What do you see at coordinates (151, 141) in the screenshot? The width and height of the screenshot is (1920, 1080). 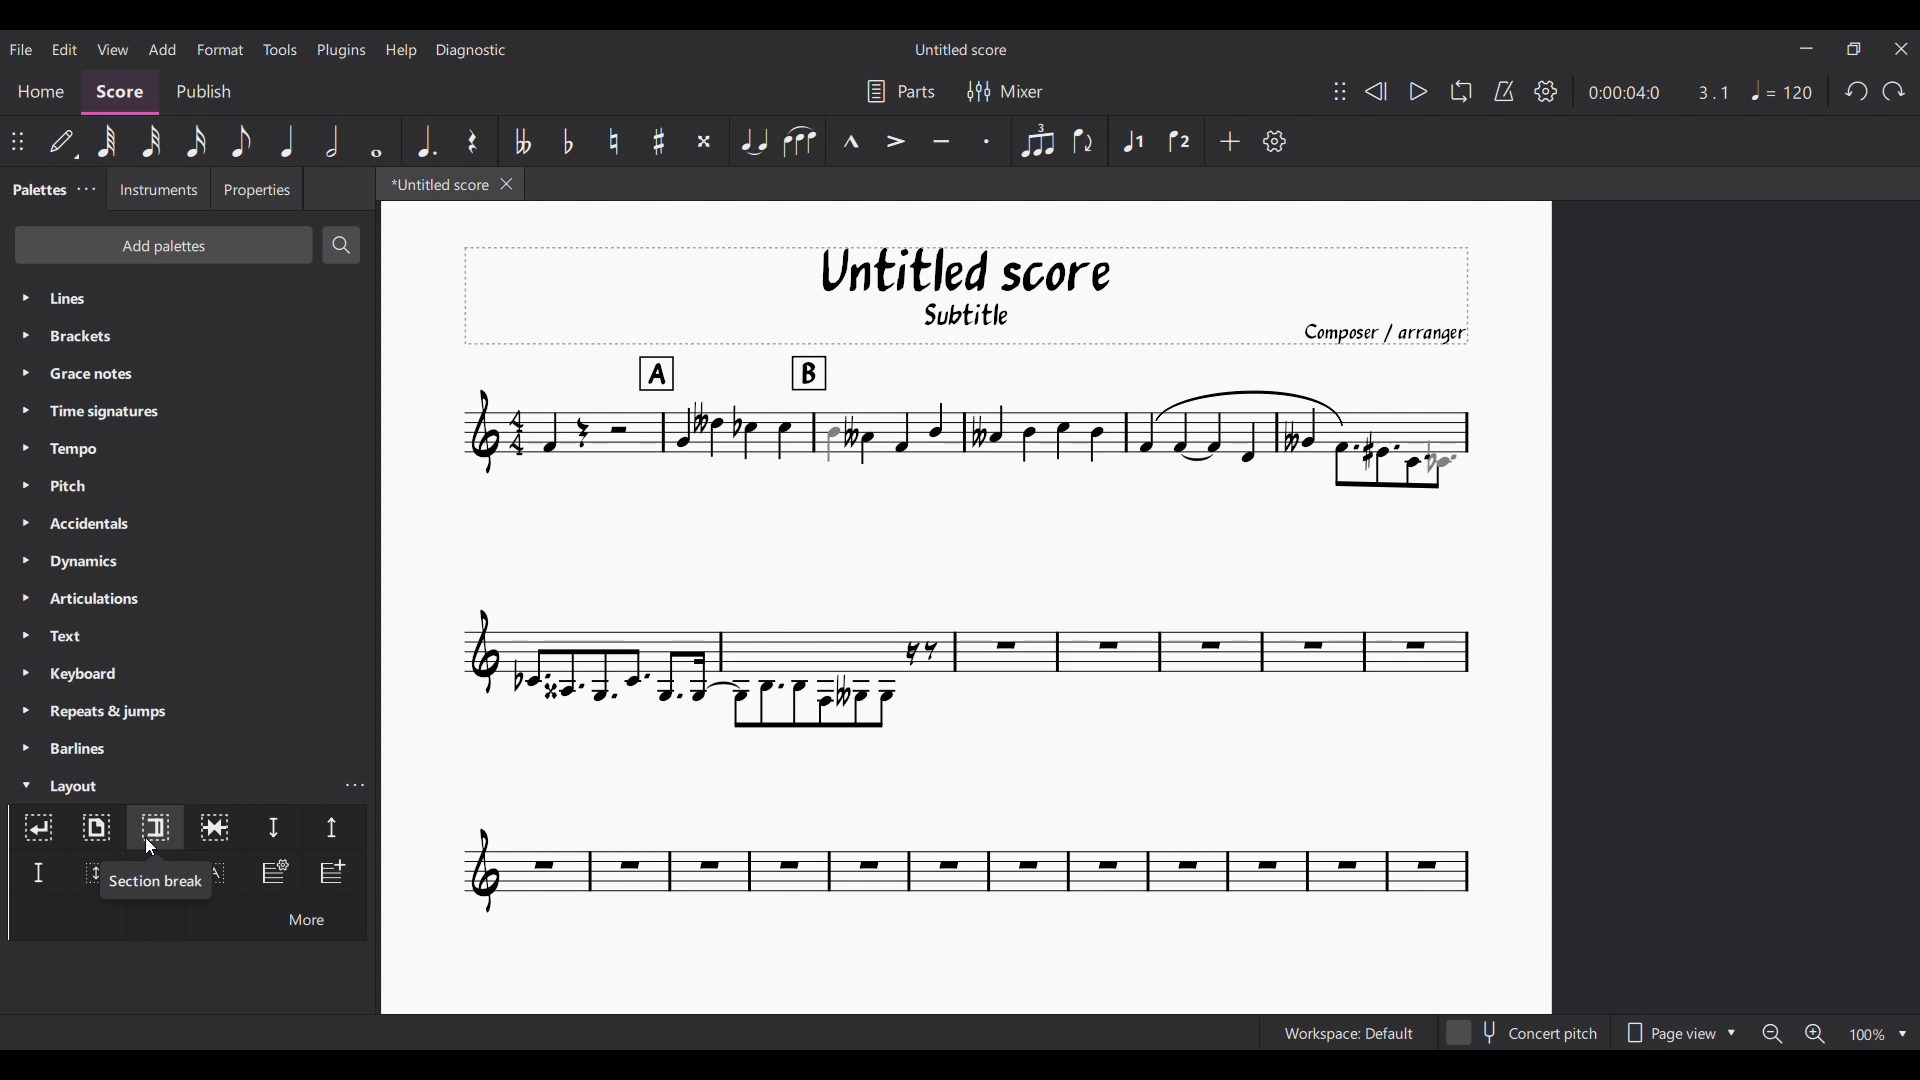 I see `32nd note` at bounding box center [151, 141].